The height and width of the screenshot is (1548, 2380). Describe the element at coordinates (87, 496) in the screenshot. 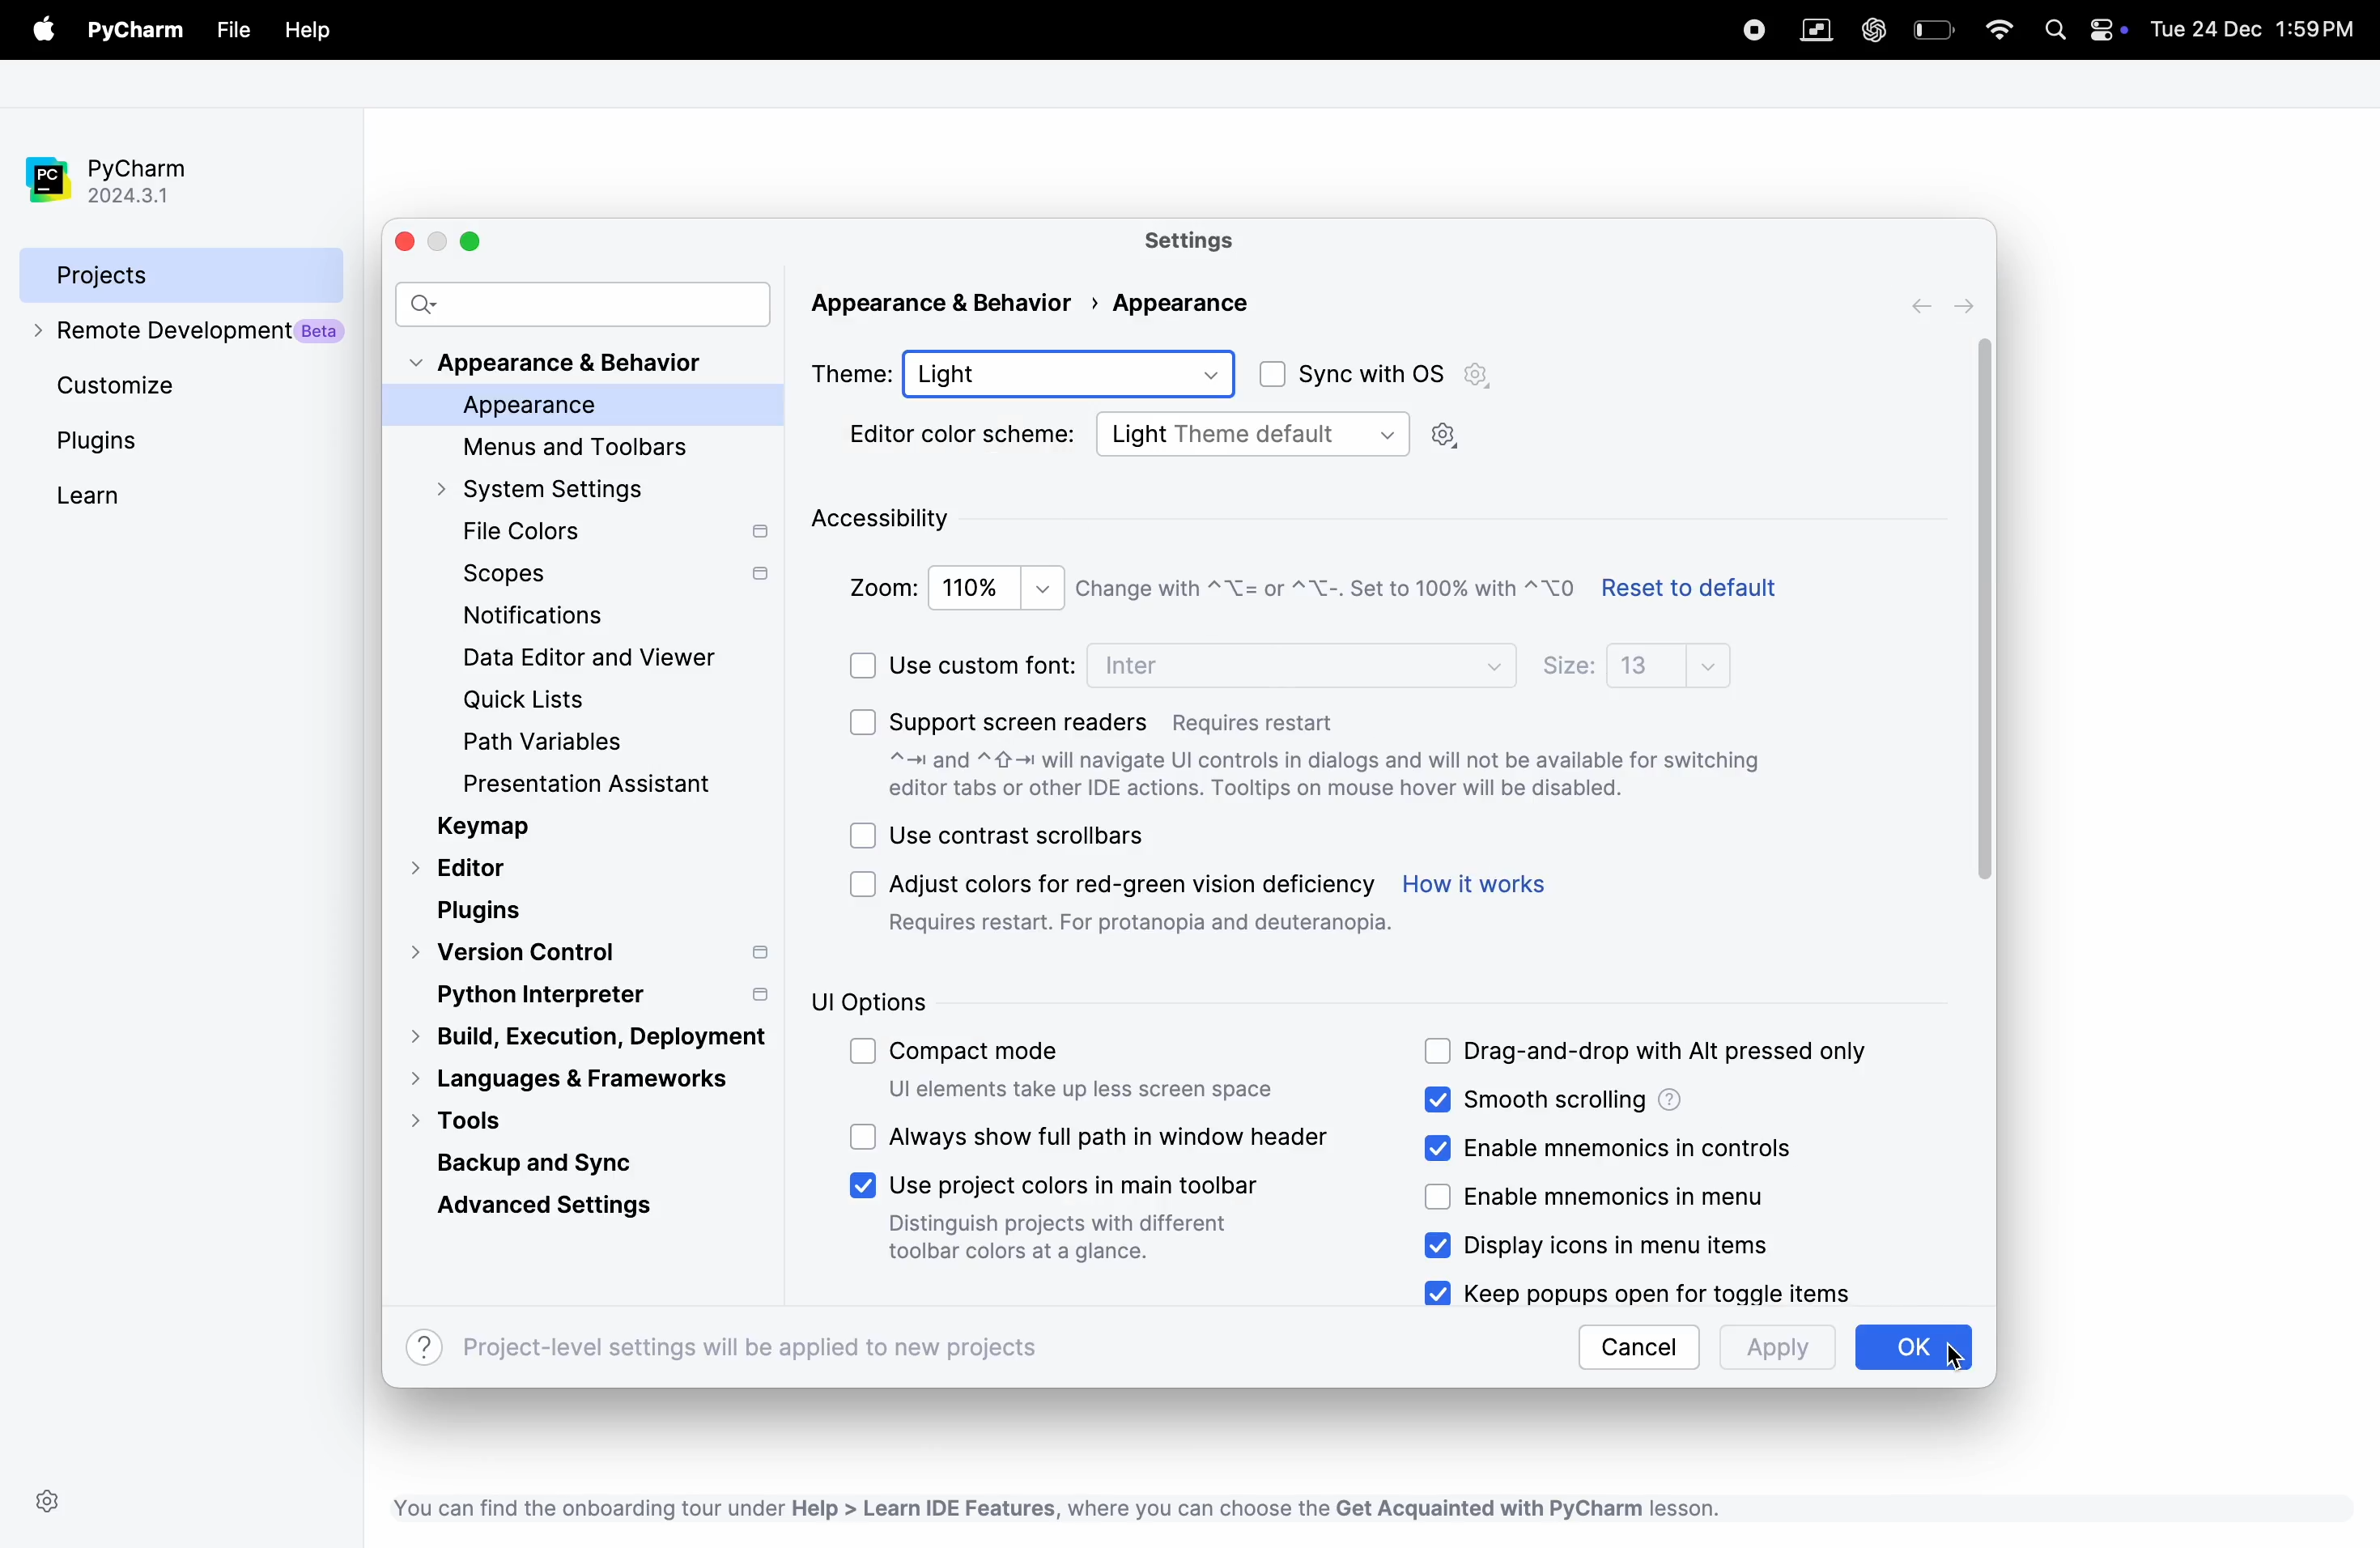

I see `learn` at that location.